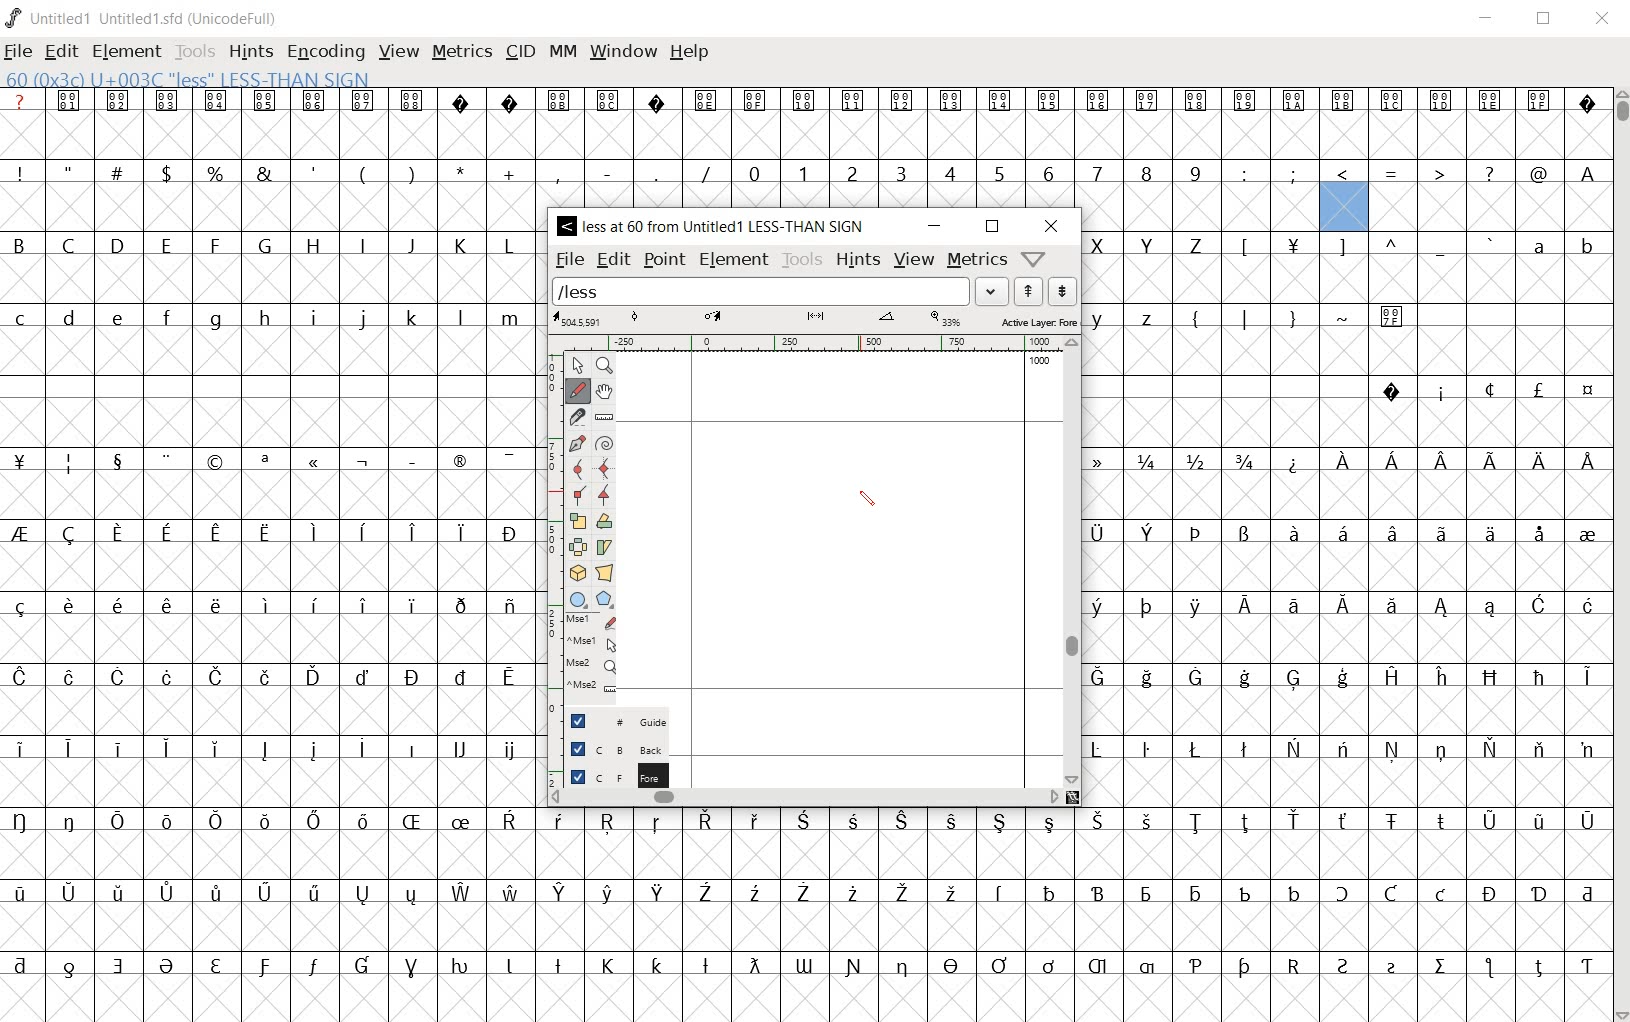  Describe the element at coordinates (608, 772) in the screenshot. I see `foreground` at that location.